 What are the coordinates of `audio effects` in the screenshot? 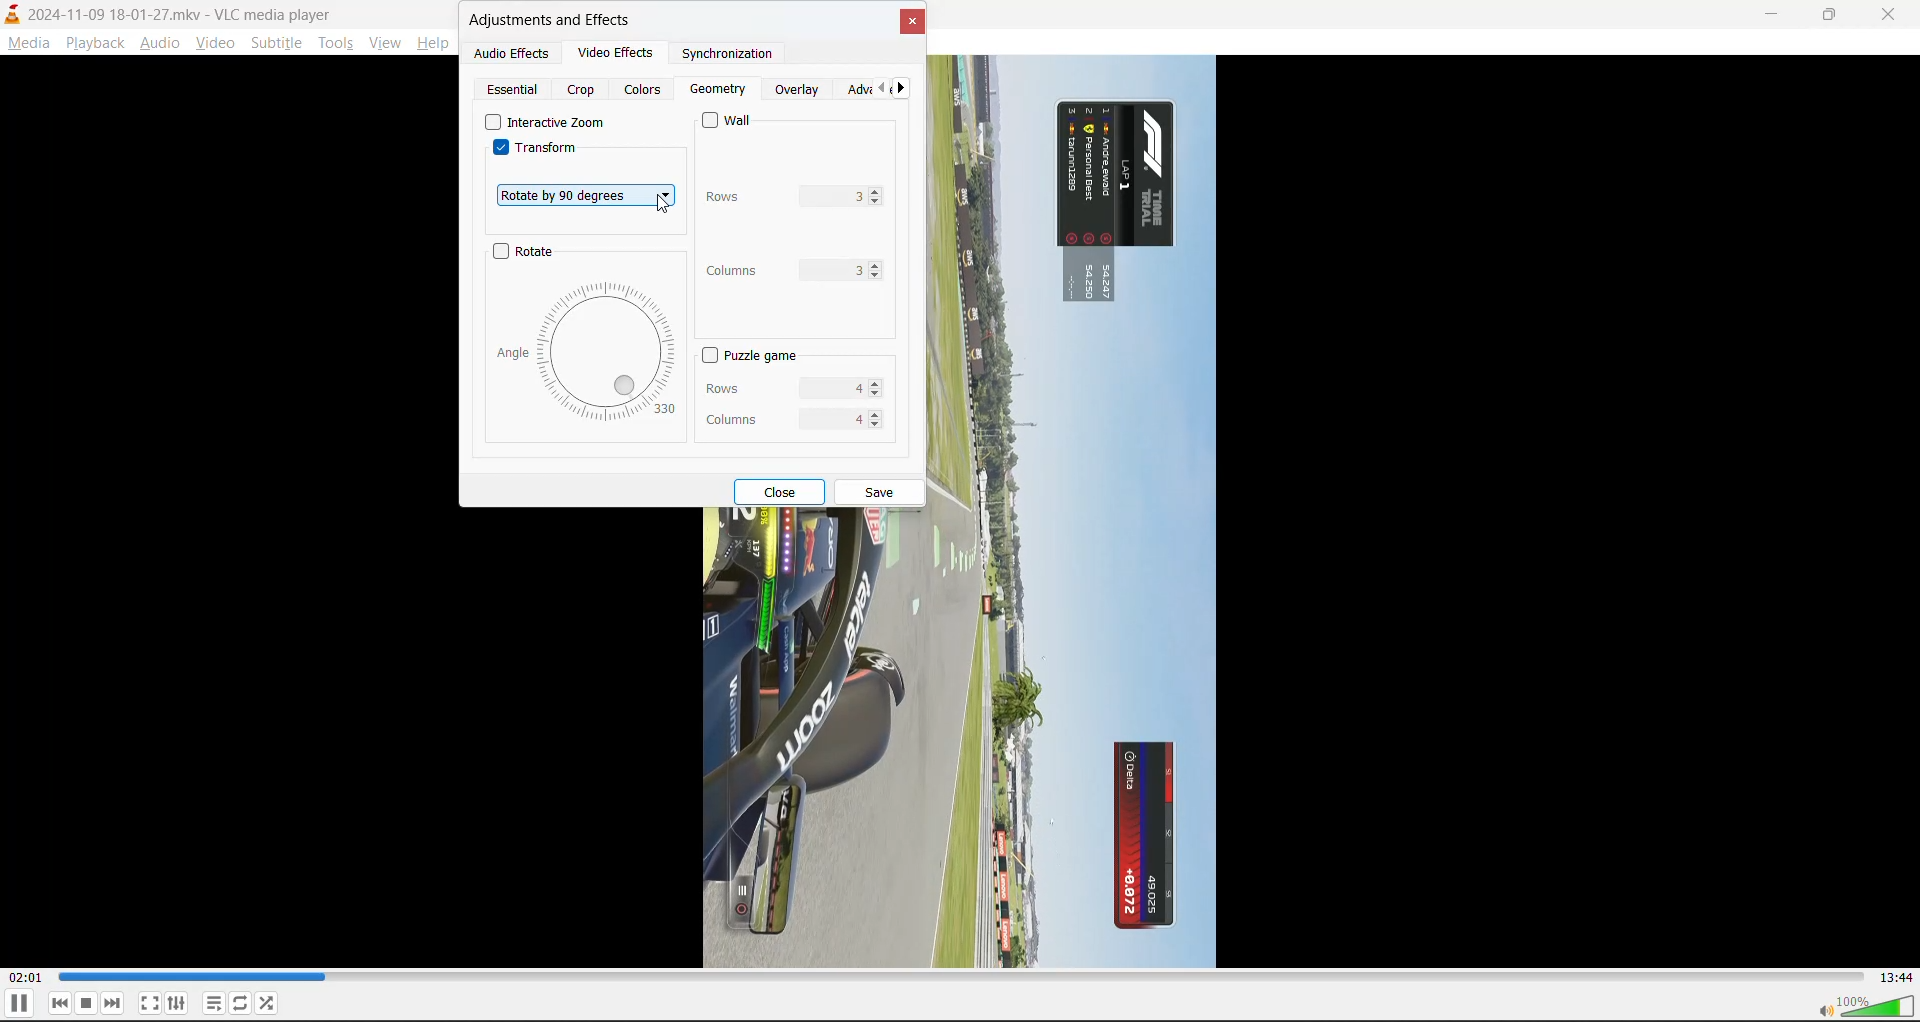 It's located at (513, 55).